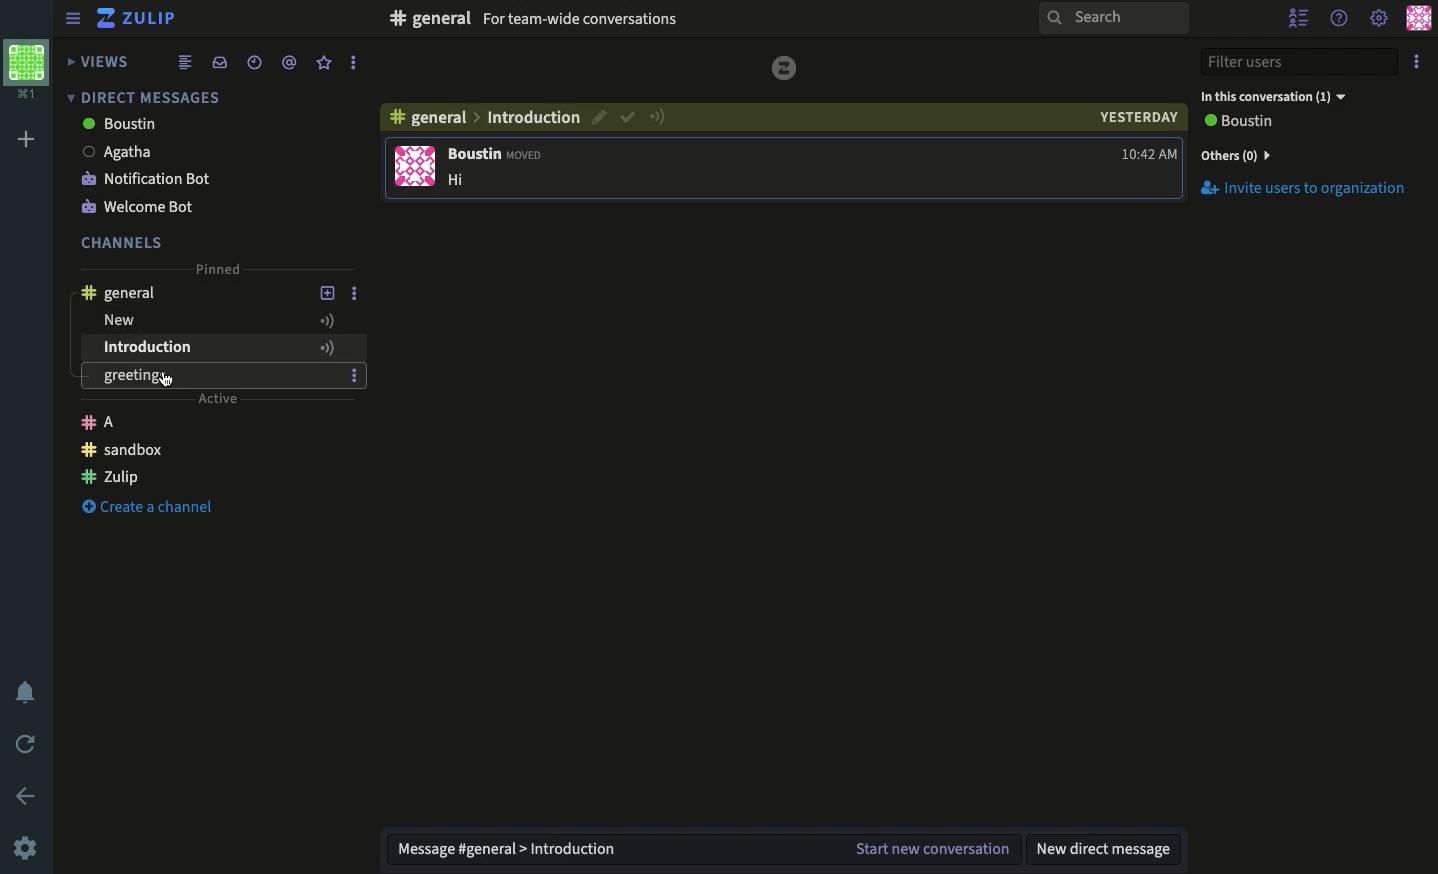 Image resolution: width=1438 pixels, height=874 pixels. What do you see at coordinates (1378, 20) in the screenshot?
I see `Settings ` at bounding box center [1378, 20].